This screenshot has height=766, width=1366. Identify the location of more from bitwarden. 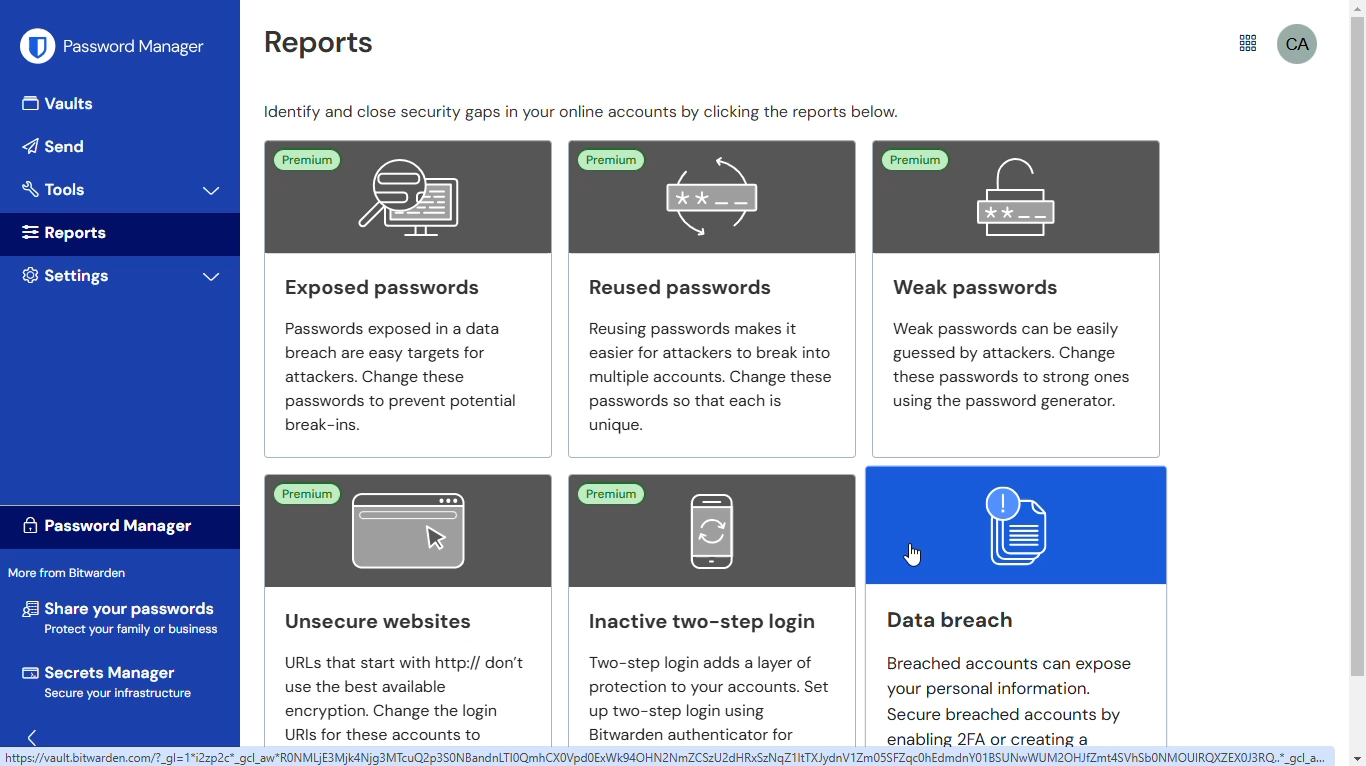
(1248, 43).